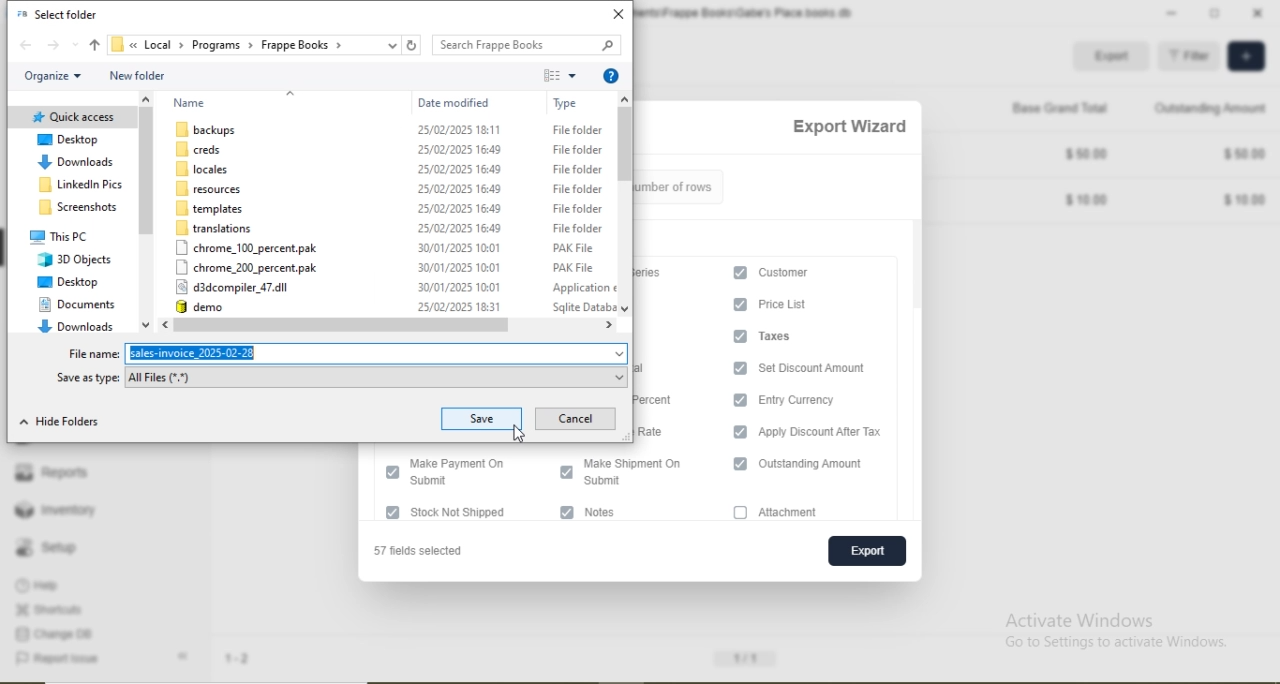 The height and width of the screenshot is (684, 1280). I want to click on sort, so click(552, 76).